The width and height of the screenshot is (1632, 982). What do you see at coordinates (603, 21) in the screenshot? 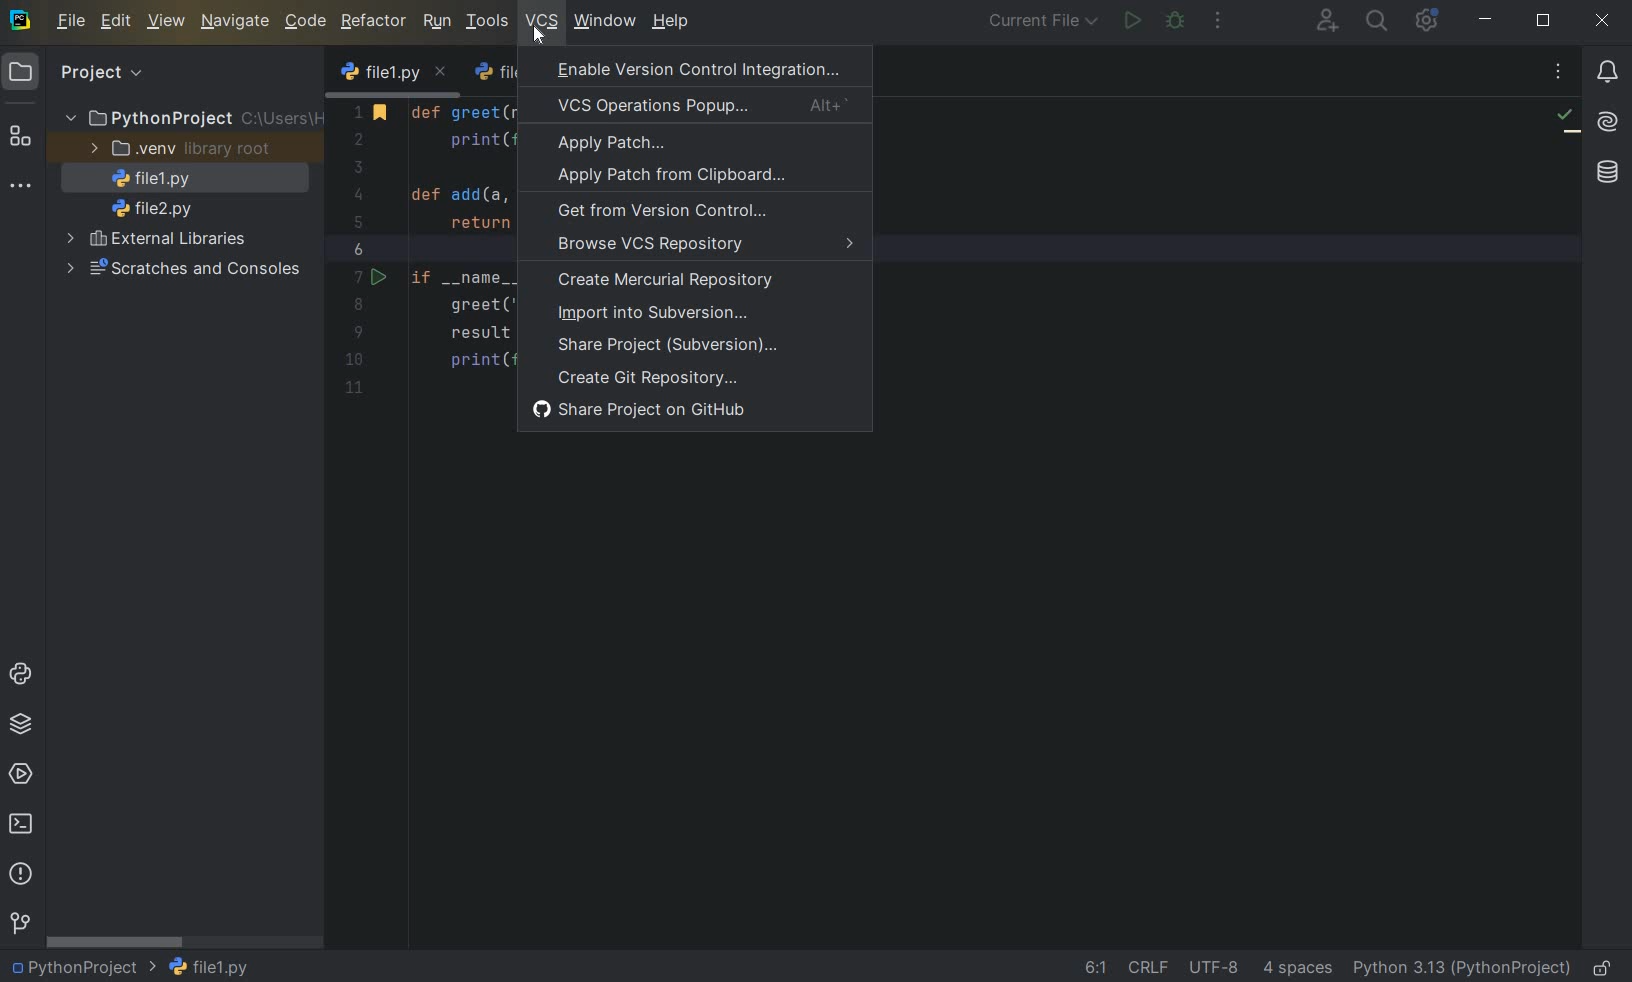
I see `window` at bounding box center [603, 21].